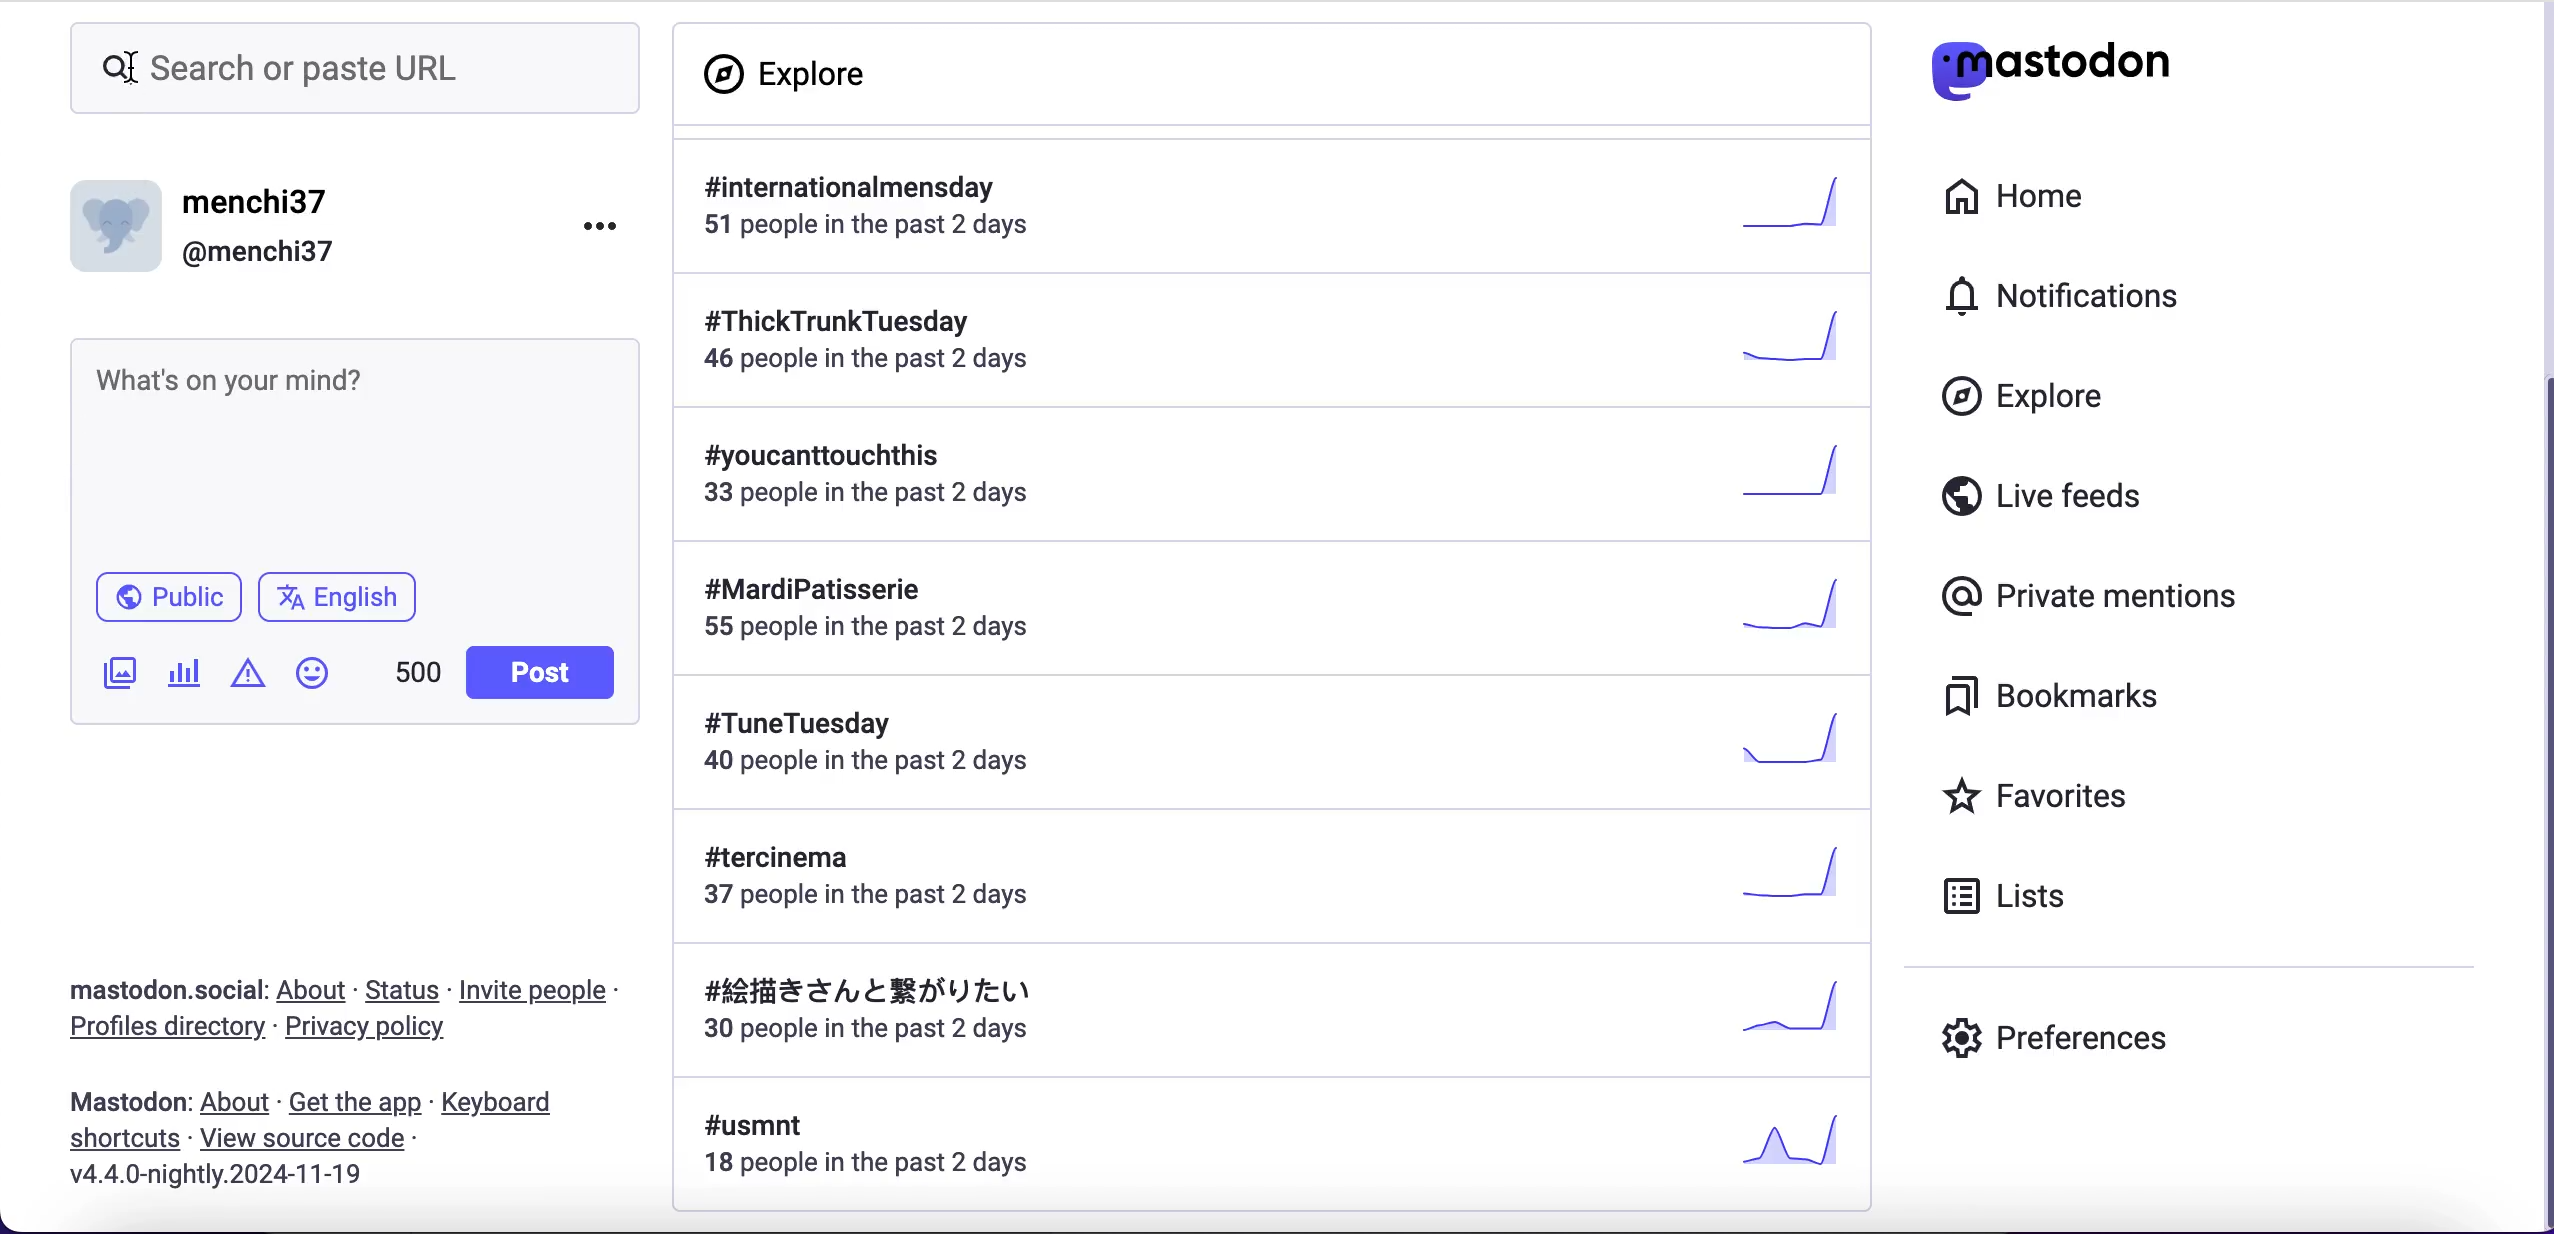 The height and width of the screenshot is (1234, 2554). What do you see at coordinates (2040, 493) in the screenshot?
I see `live feeds` at bounding box center [2040, 493].